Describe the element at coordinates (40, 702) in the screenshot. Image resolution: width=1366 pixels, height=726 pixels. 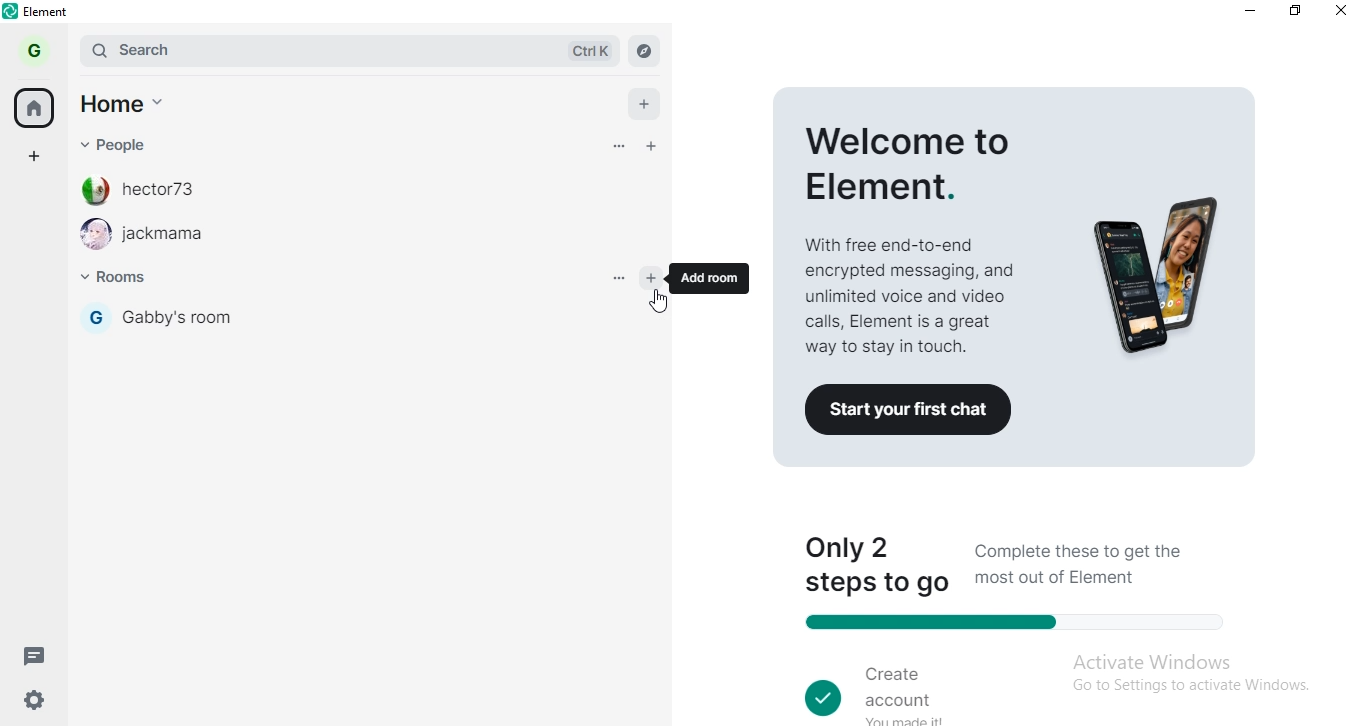
I see `settings` at that location.